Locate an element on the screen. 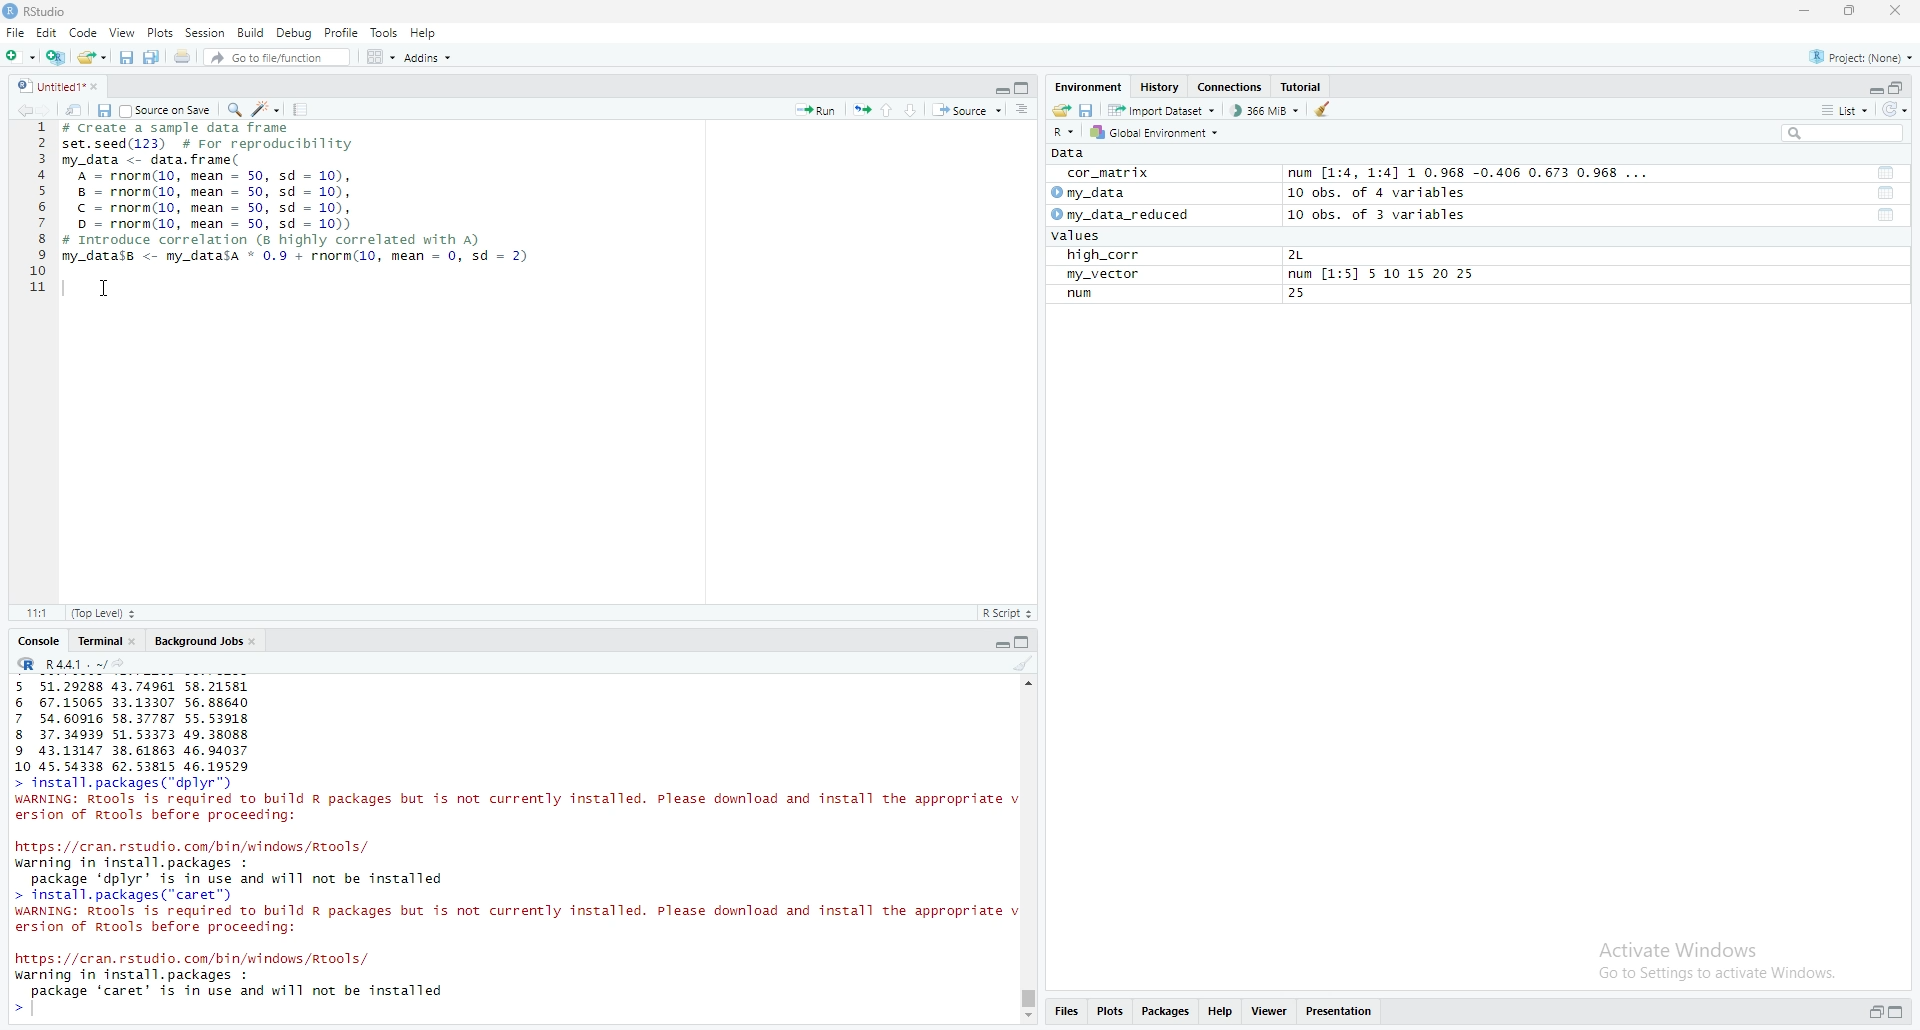  copy is located at coordinates (1023, 89).